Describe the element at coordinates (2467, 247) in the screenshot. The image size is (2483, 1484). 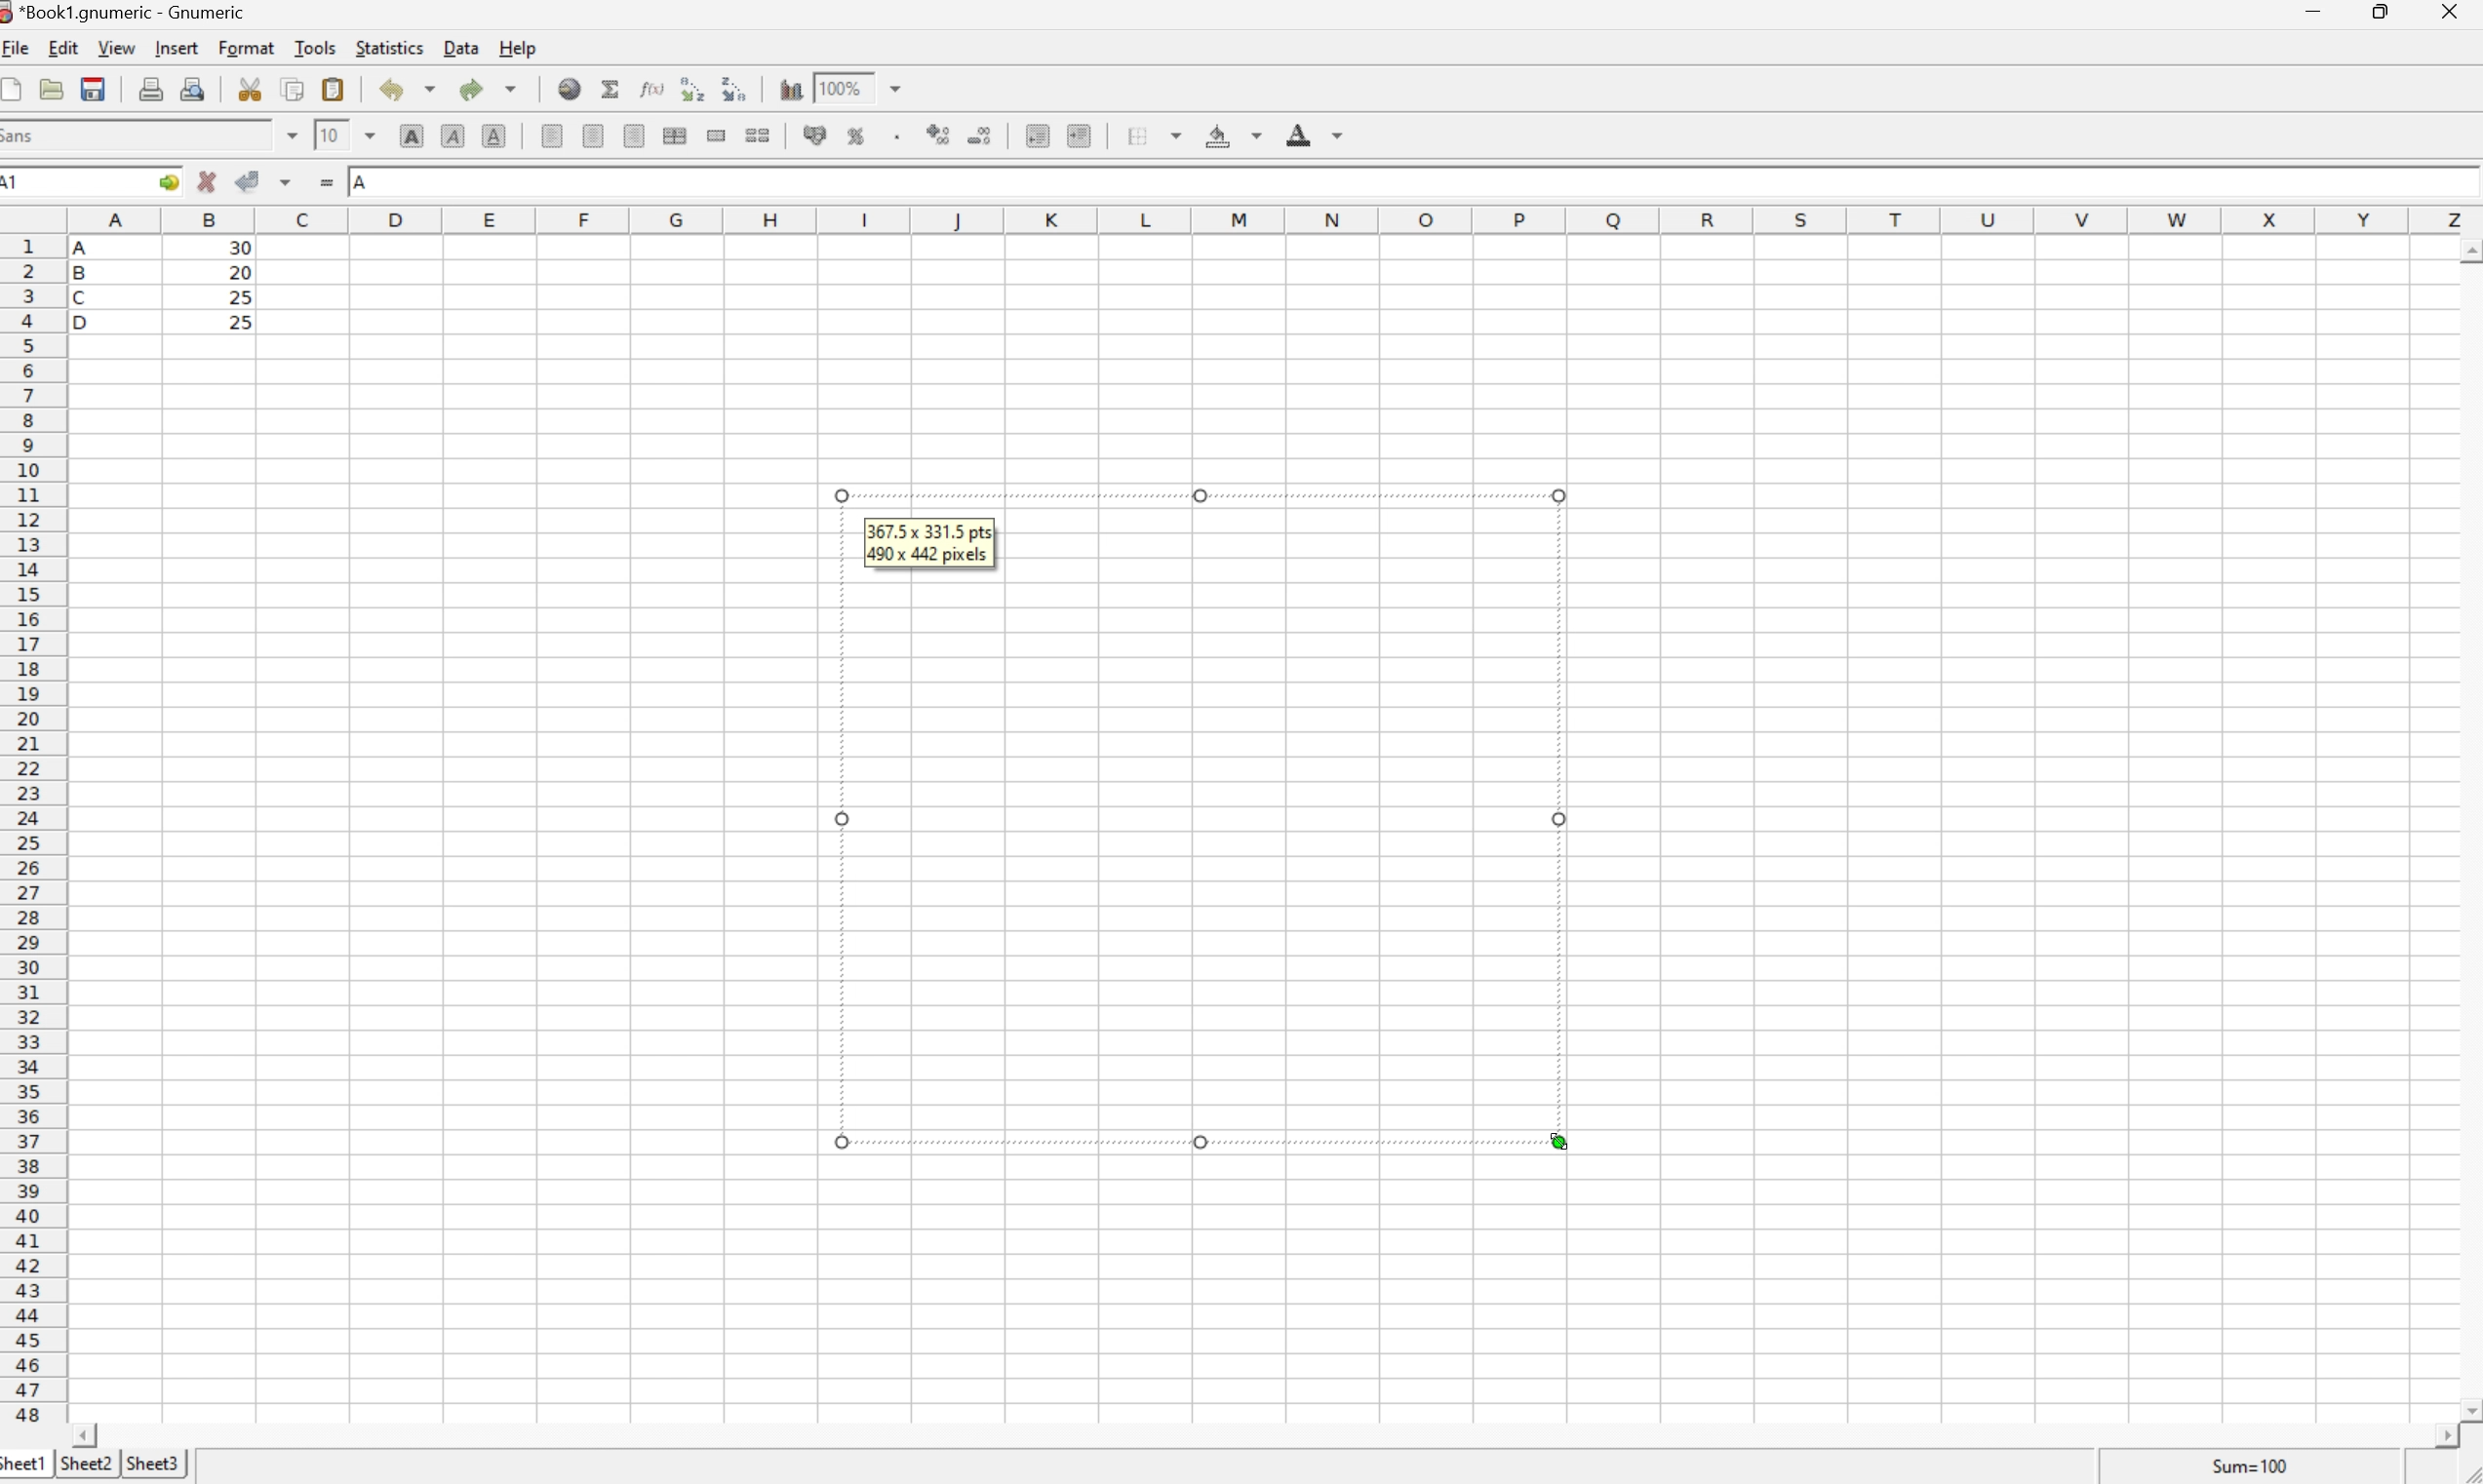
I see `Scroll Up` at that location.